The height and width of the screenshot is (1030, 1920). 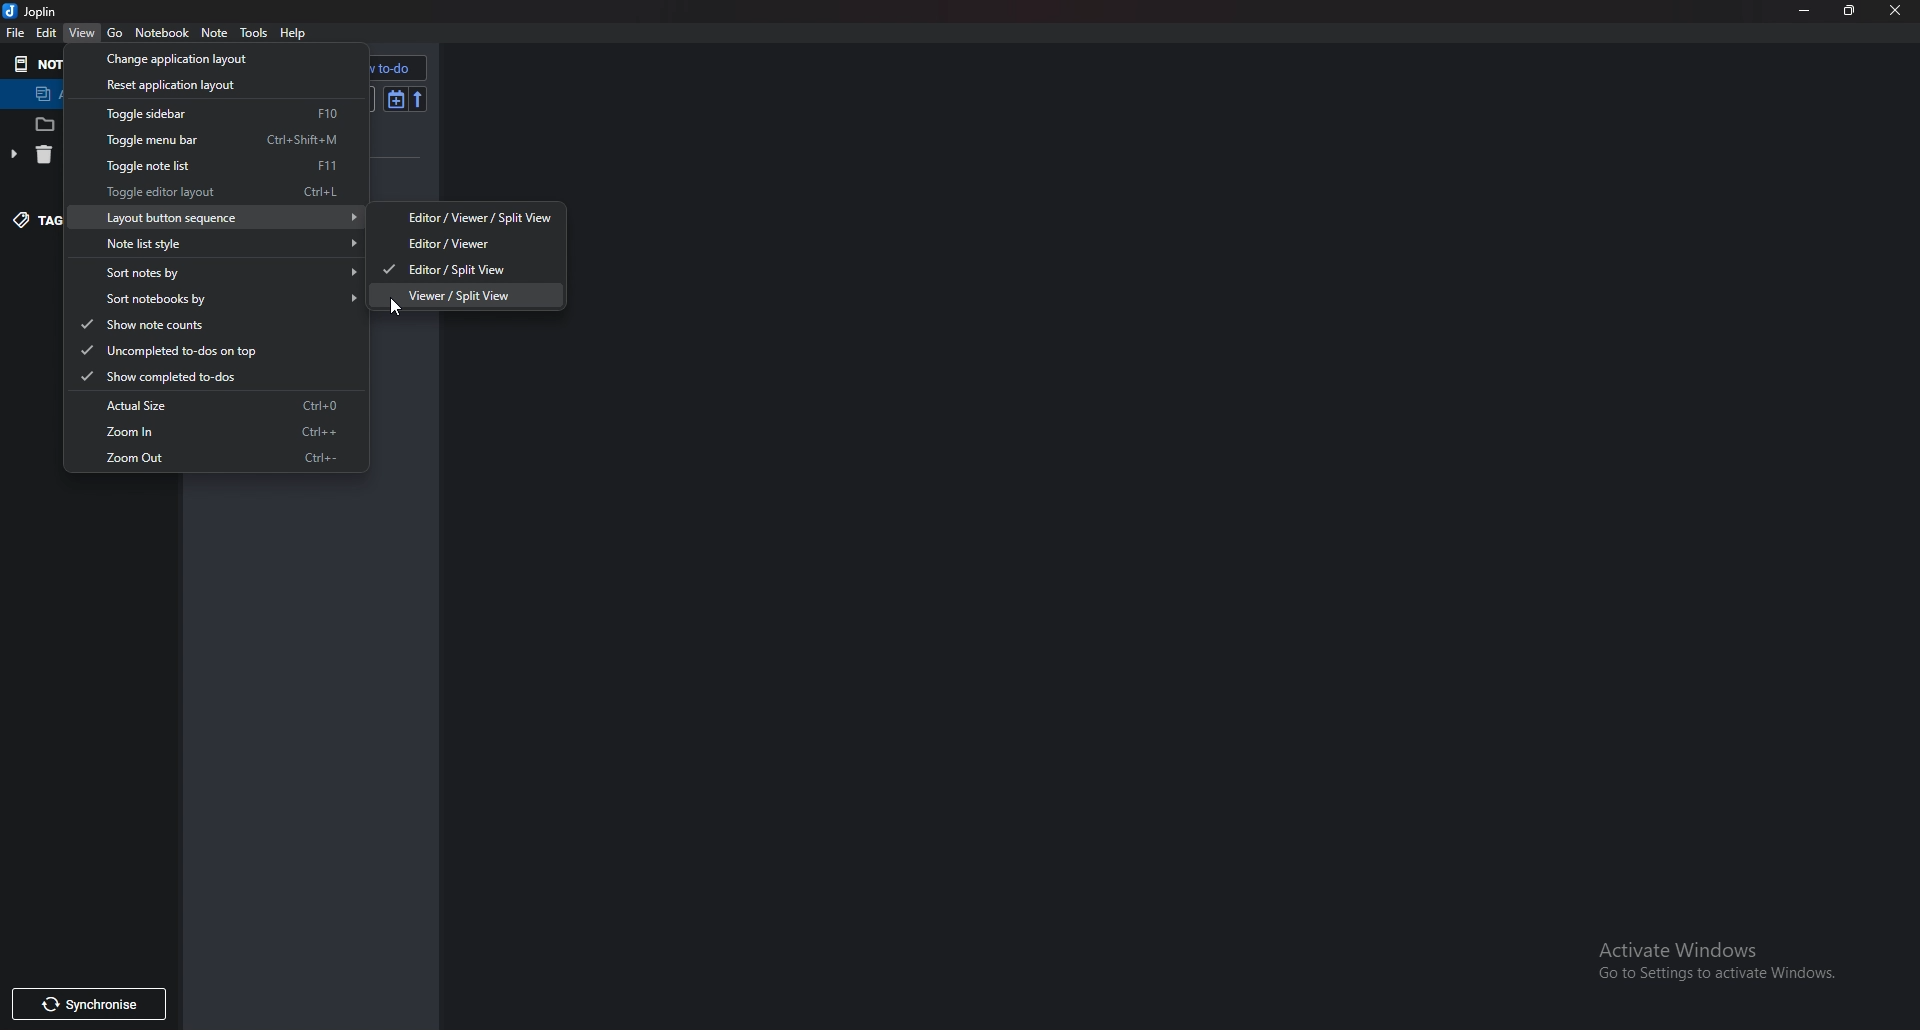 What do you see at coordinates (201, 349) in the screenshot?
I see `Uncompleted To dos on top` at bounding box center [201, 349].